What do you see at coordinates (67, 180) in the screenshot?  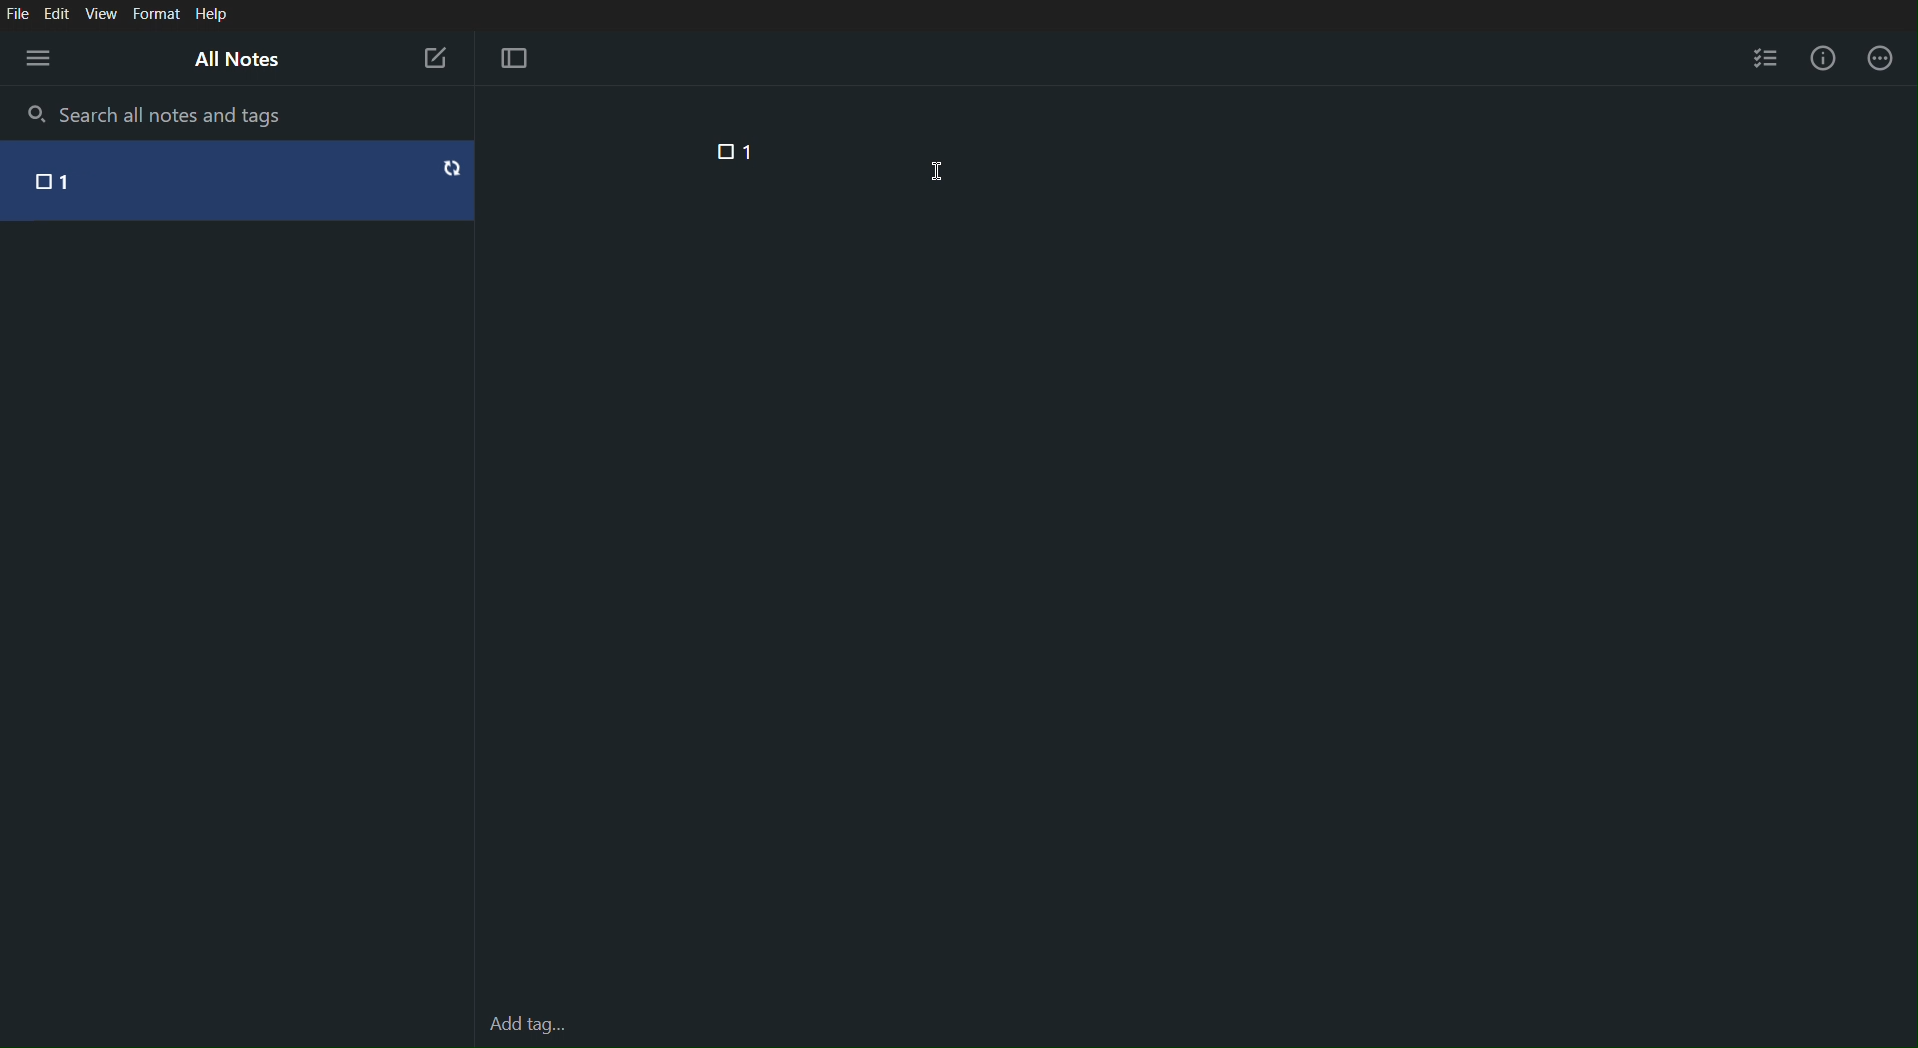 I see `1` at bounding box center [67, 180].